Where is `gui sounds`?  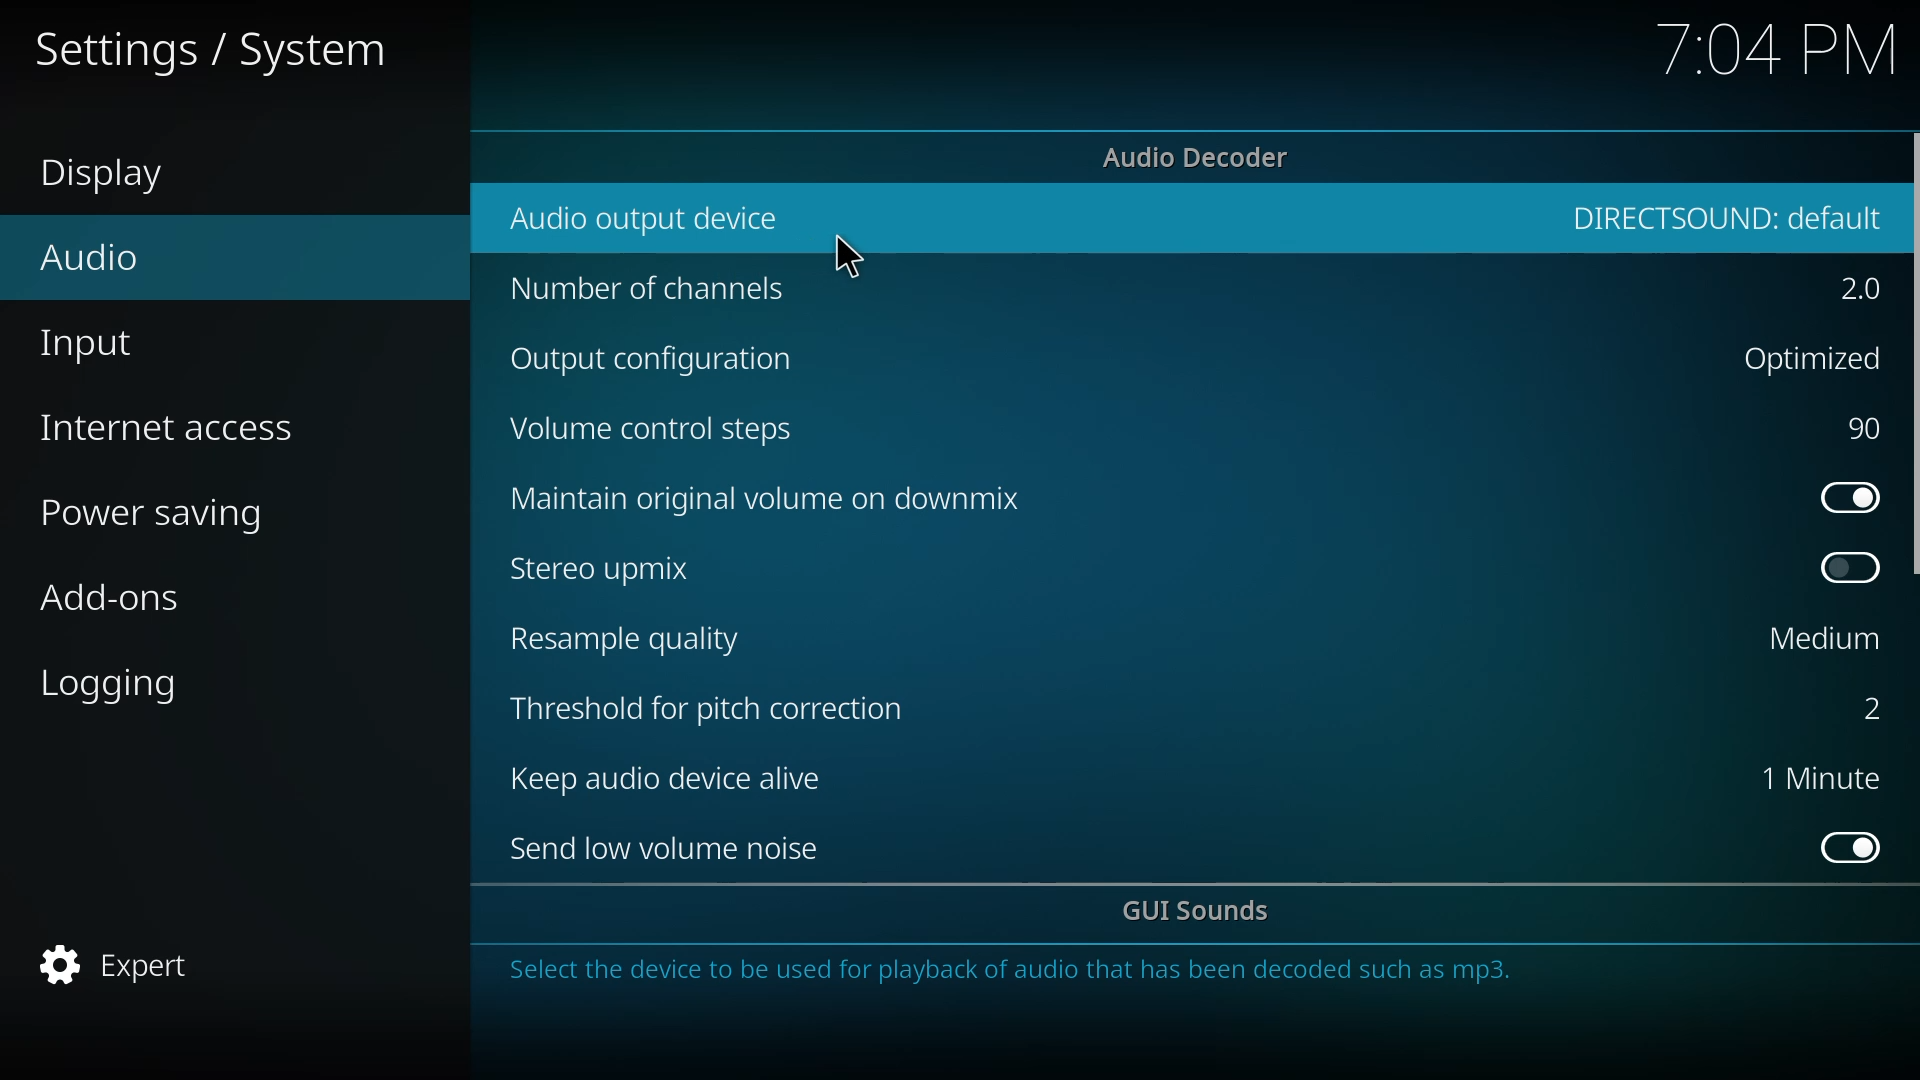
gui sounds is located at coordinates (1200, 912).